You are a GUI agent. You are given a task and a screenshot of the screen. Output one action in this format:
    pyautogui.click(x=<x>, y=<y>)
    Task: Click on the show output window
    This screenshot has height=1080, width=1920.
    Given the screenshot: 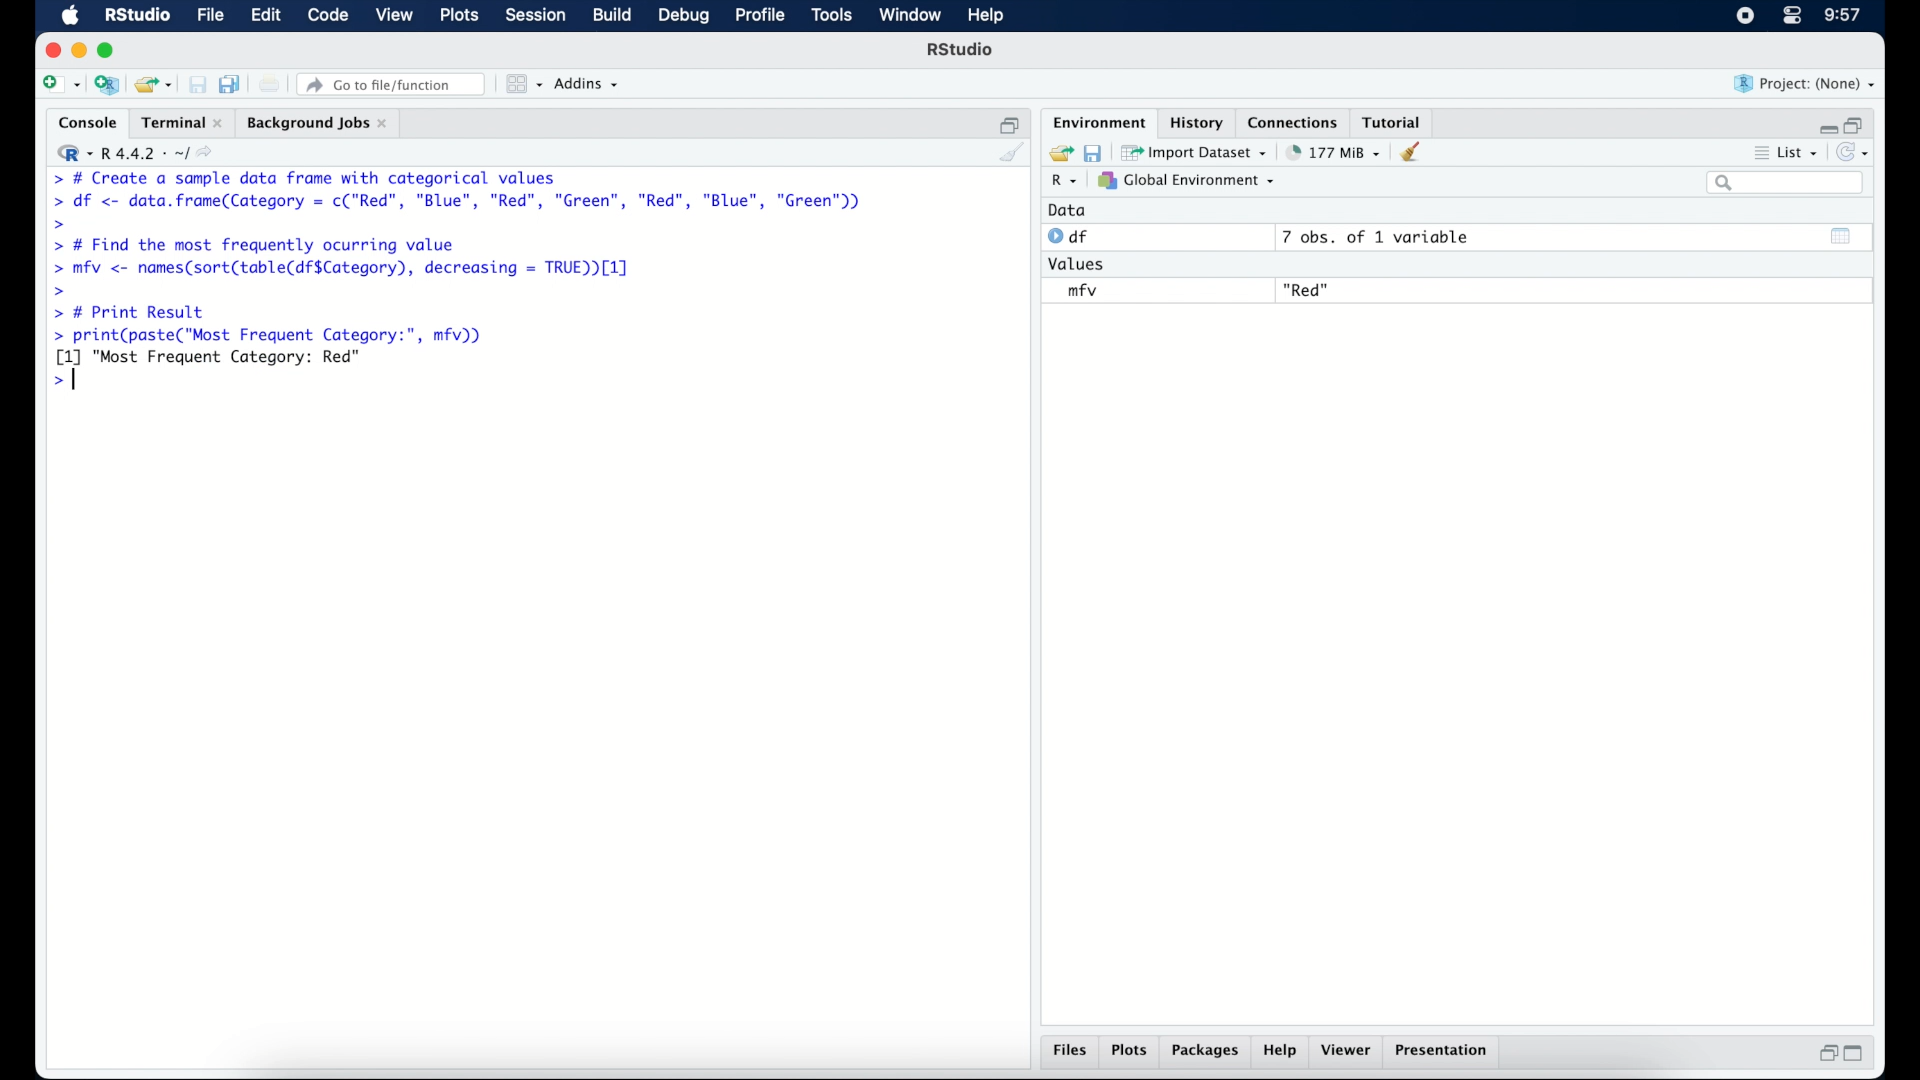 What is the action you would take?
    pyautogui.click(x=1843, y=239)
    